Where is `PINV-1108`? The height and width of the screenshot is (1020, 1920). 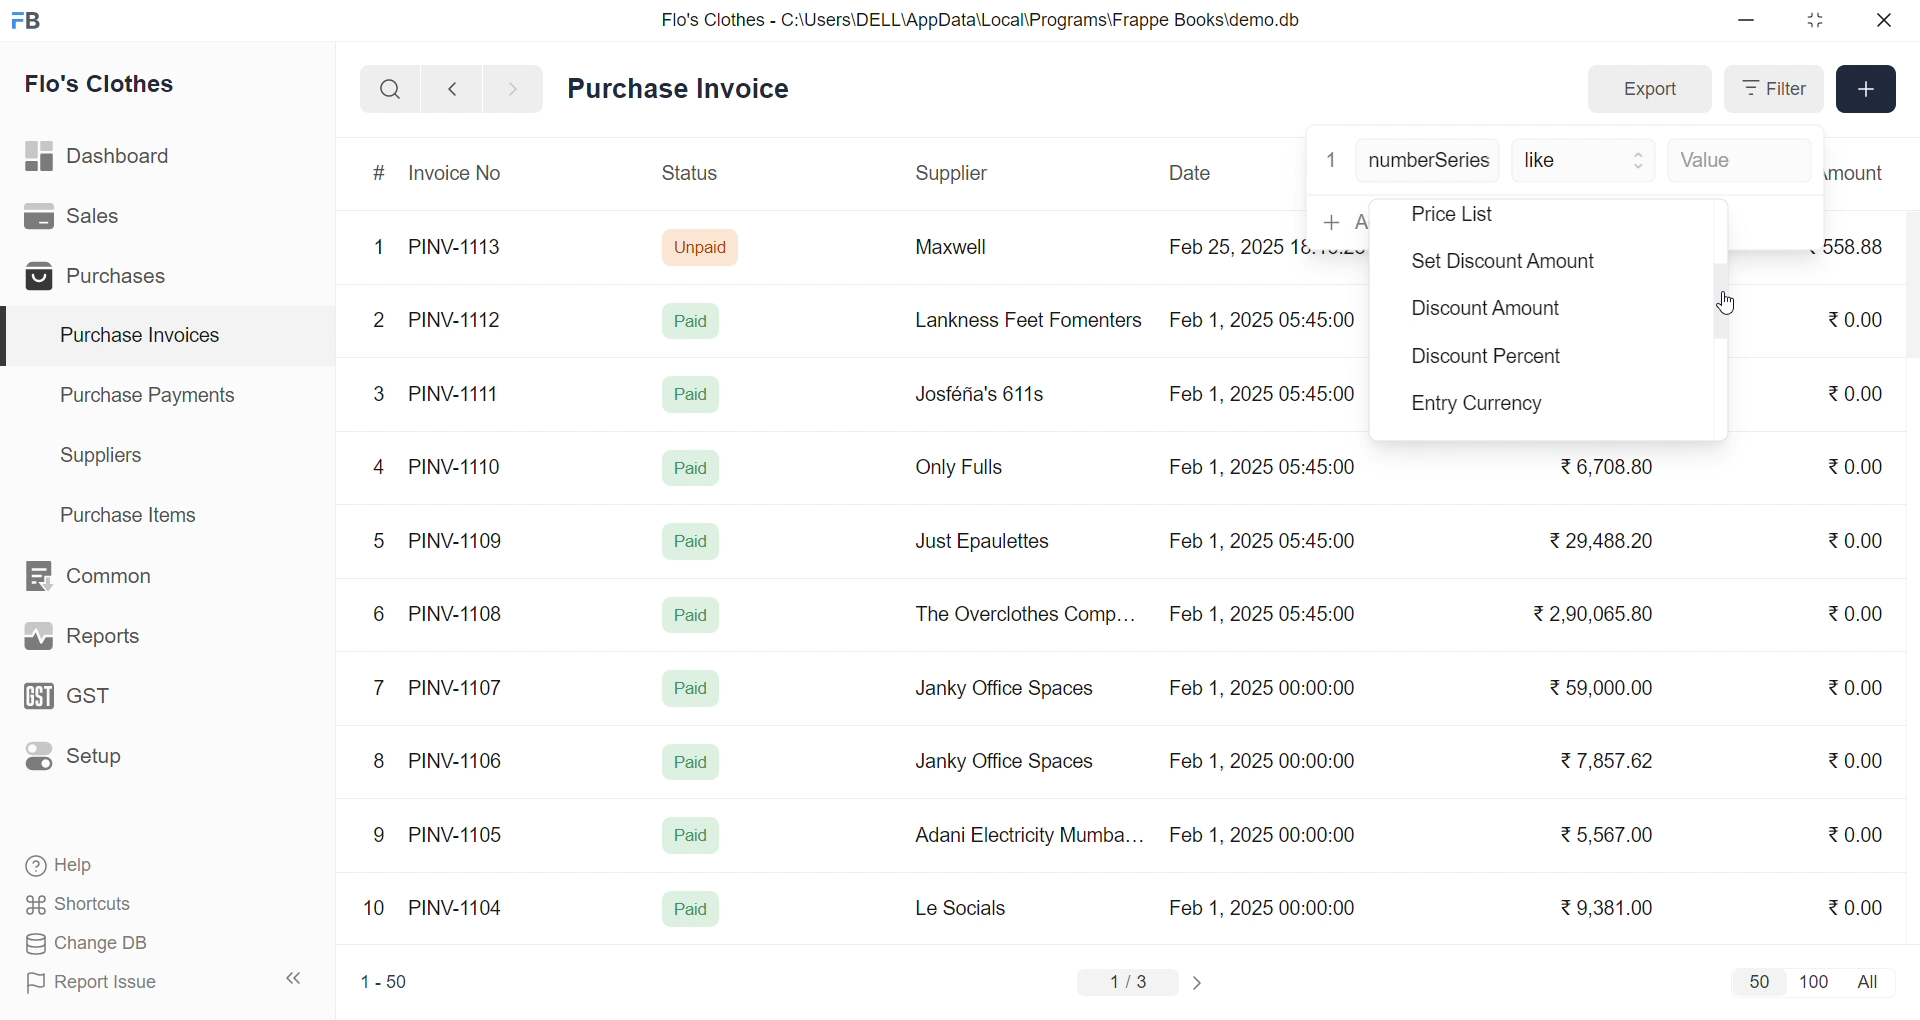
PINV-1108 is located at coordinates (457, 614).